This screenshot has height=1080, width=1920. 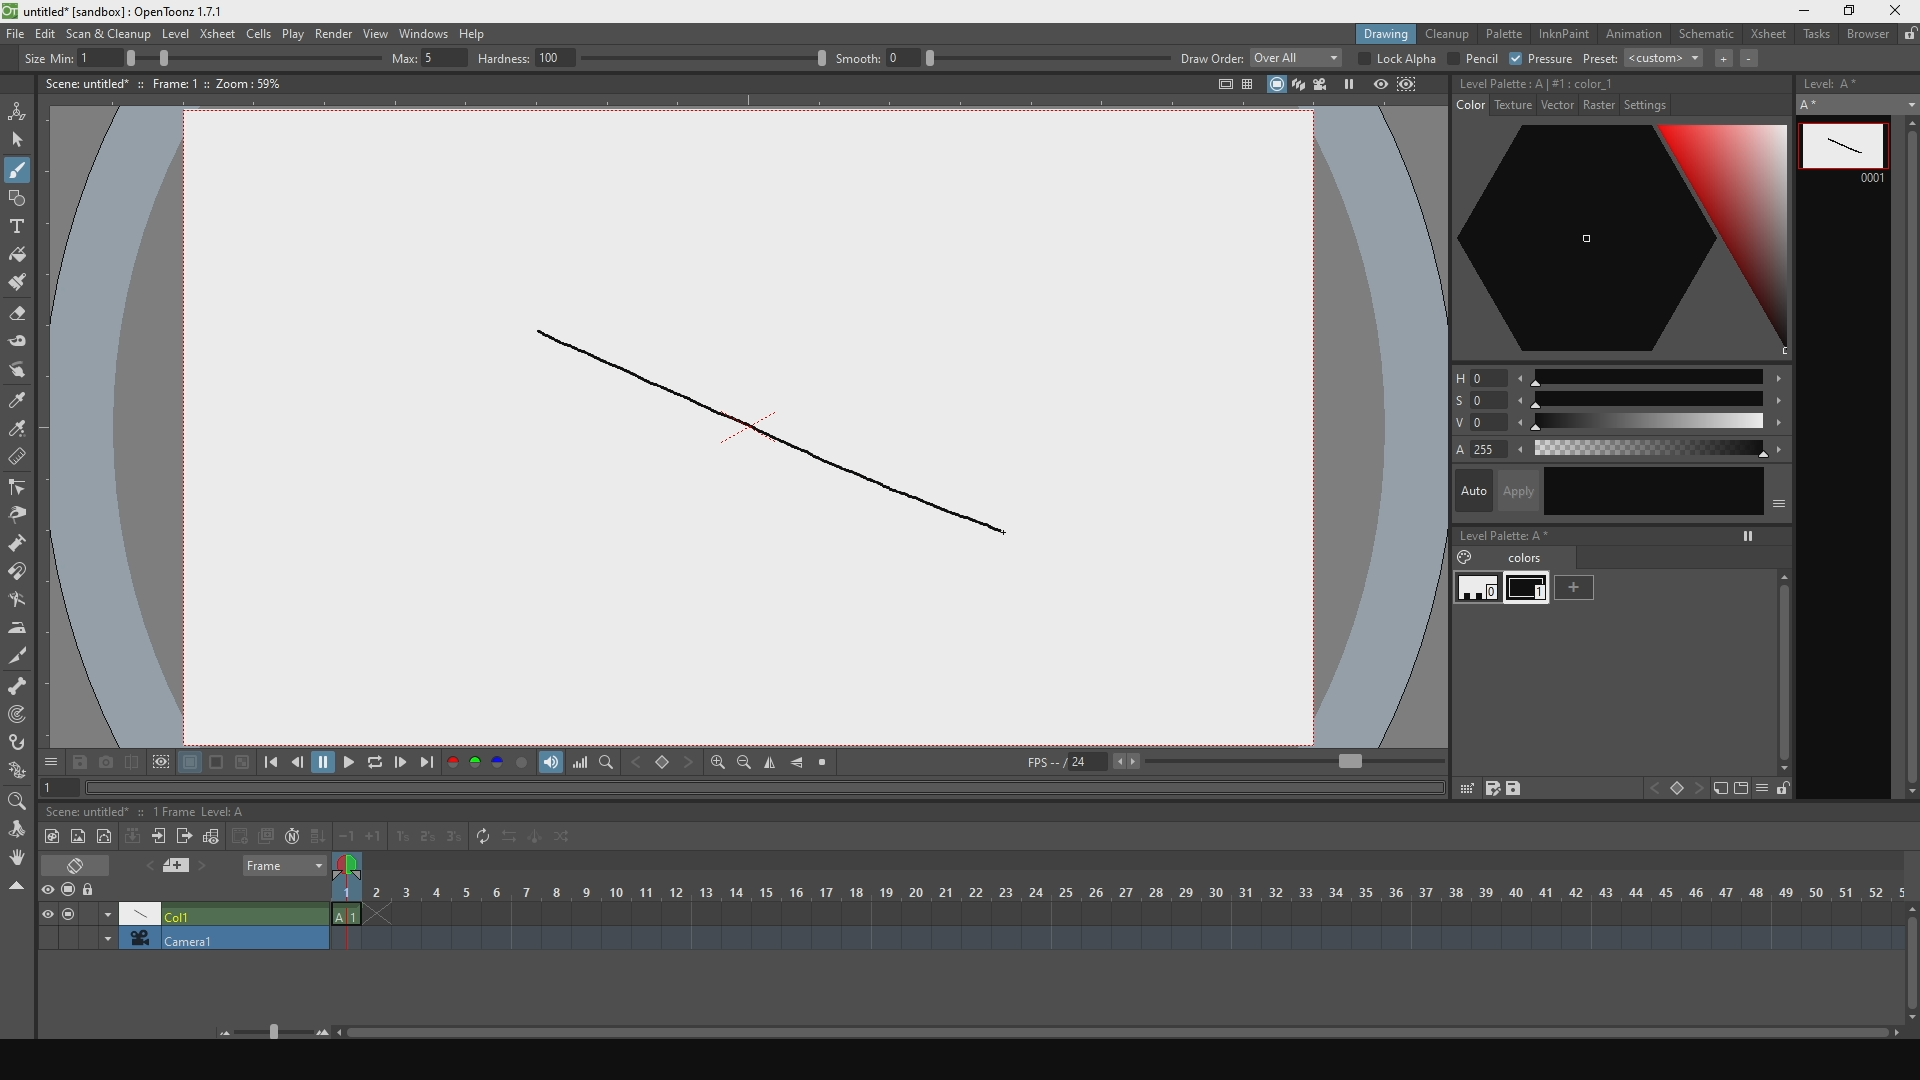 What do you see at coordinates (19, 717) in the screenshot?
I see `mapping point` at bounding box center [19, 717].